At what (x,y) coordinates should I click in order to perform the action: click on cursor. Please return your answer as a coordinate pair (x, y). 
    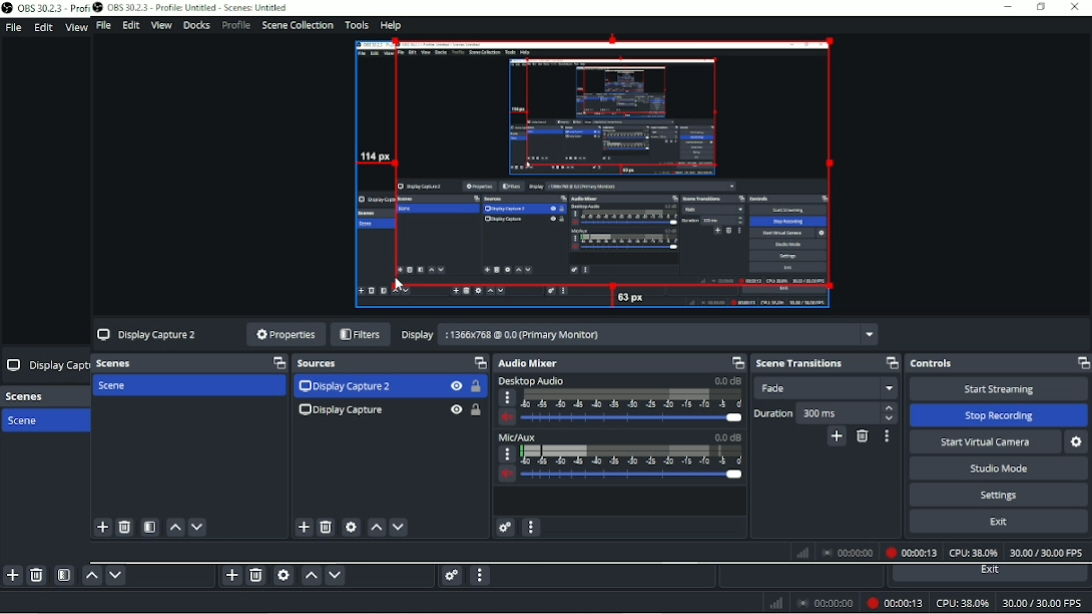
    Looking at the image, I should click on (400, 281).